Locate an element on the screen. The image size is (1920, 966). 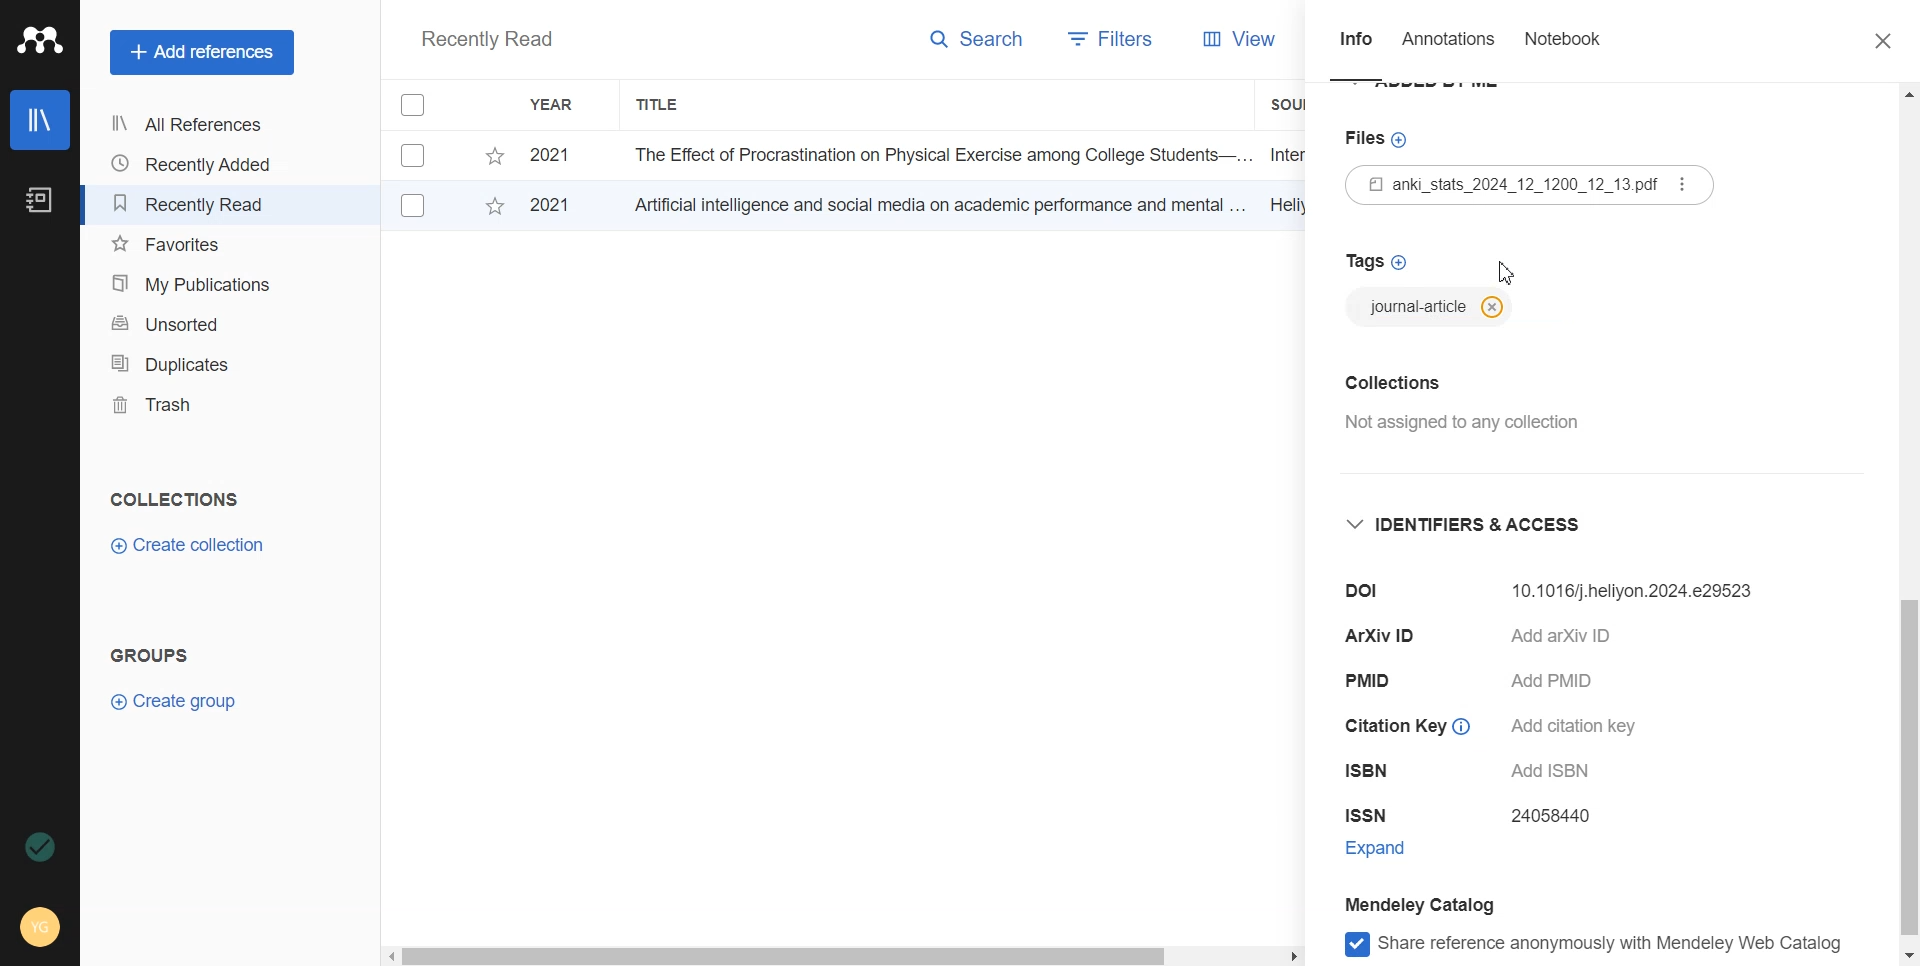
The Effect of Procrastination on Physical Exercise among College Students—... is located at coordinates (935, 154).